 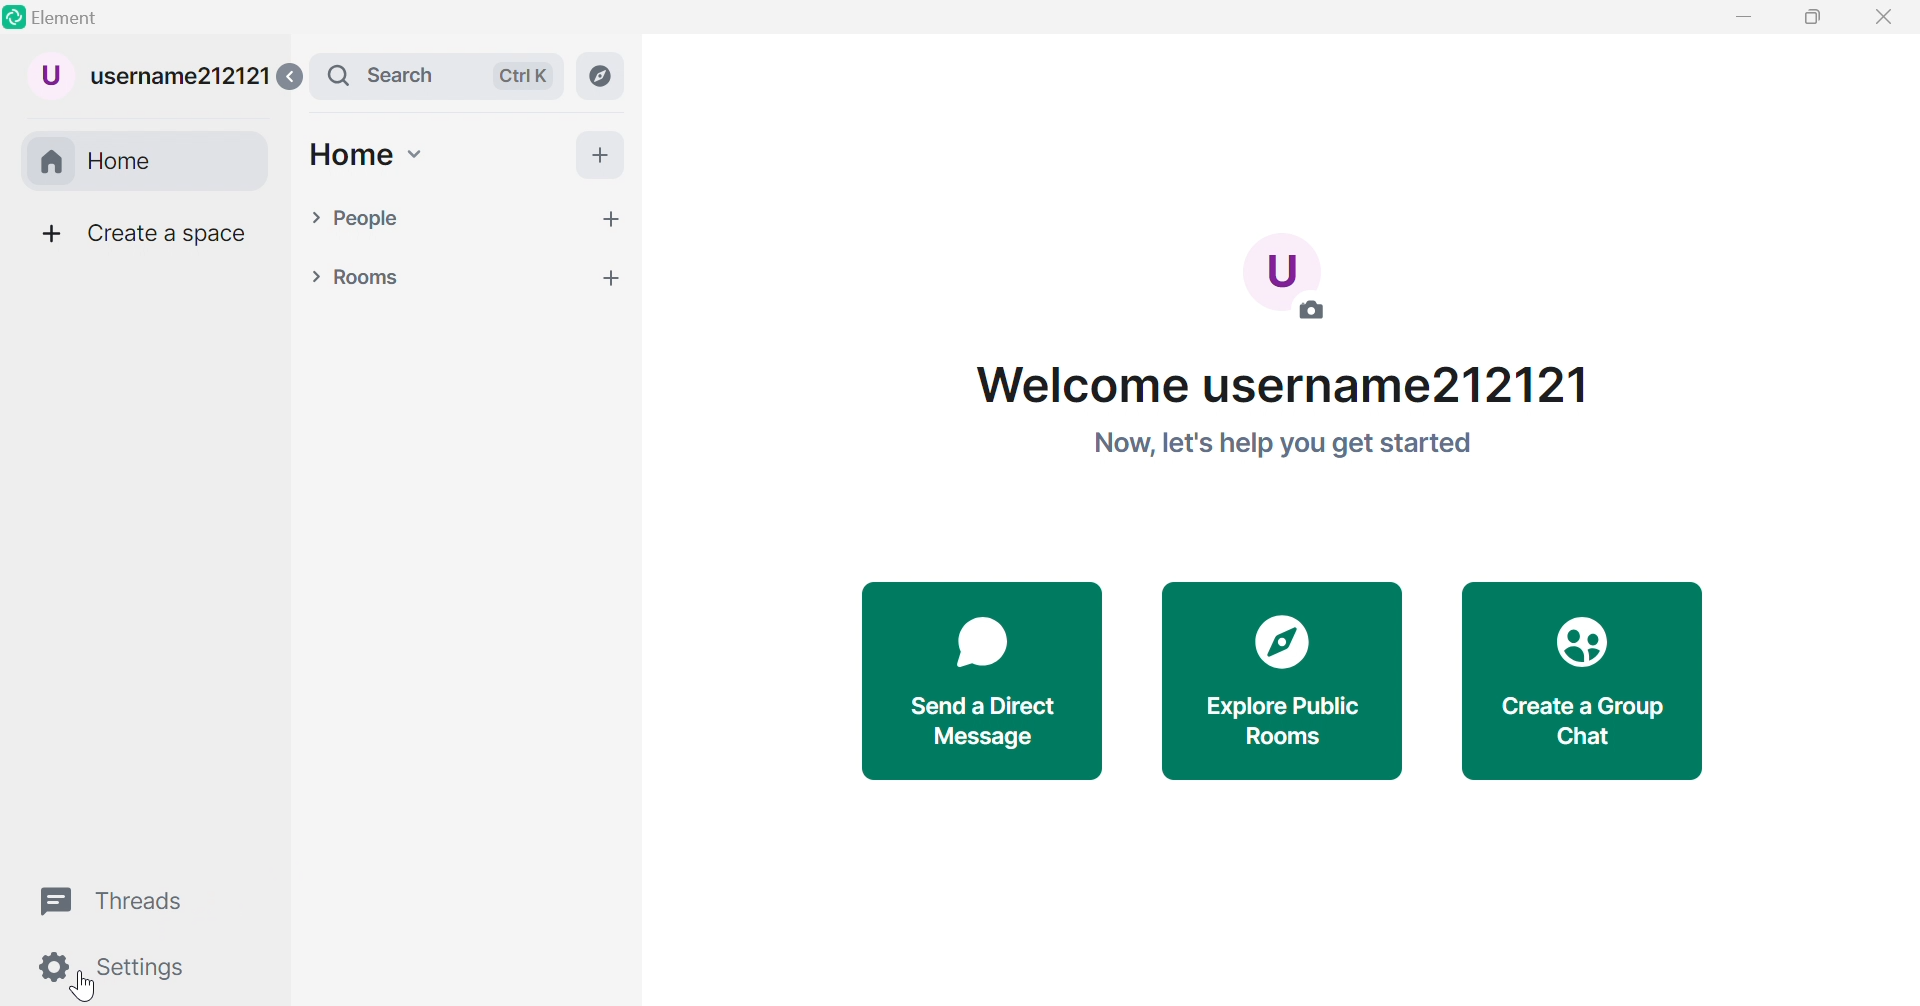 What do you see at coordinates (982, 722) in the screenshot?
I see `Send a direct messsage` at bounding box center [982, 722].